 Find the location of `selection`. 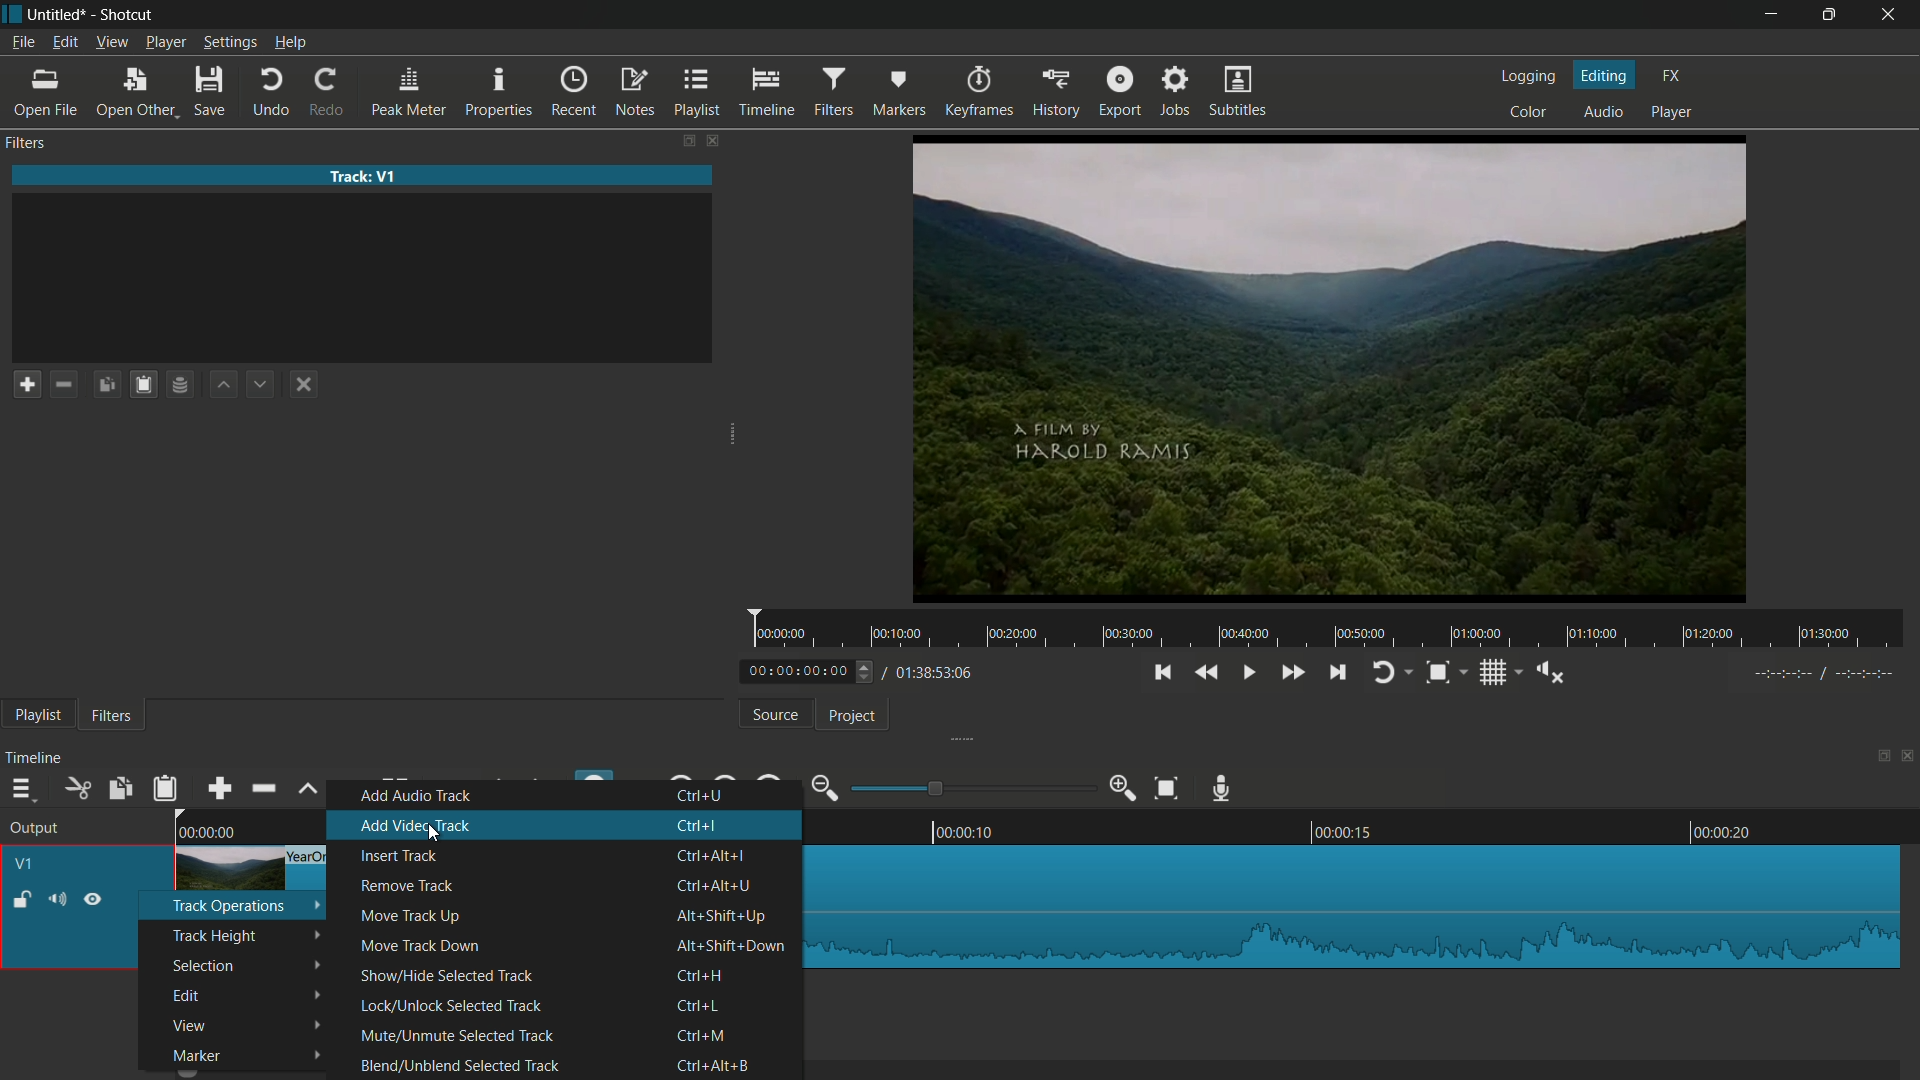

selection is located at coordinates (202, 967).